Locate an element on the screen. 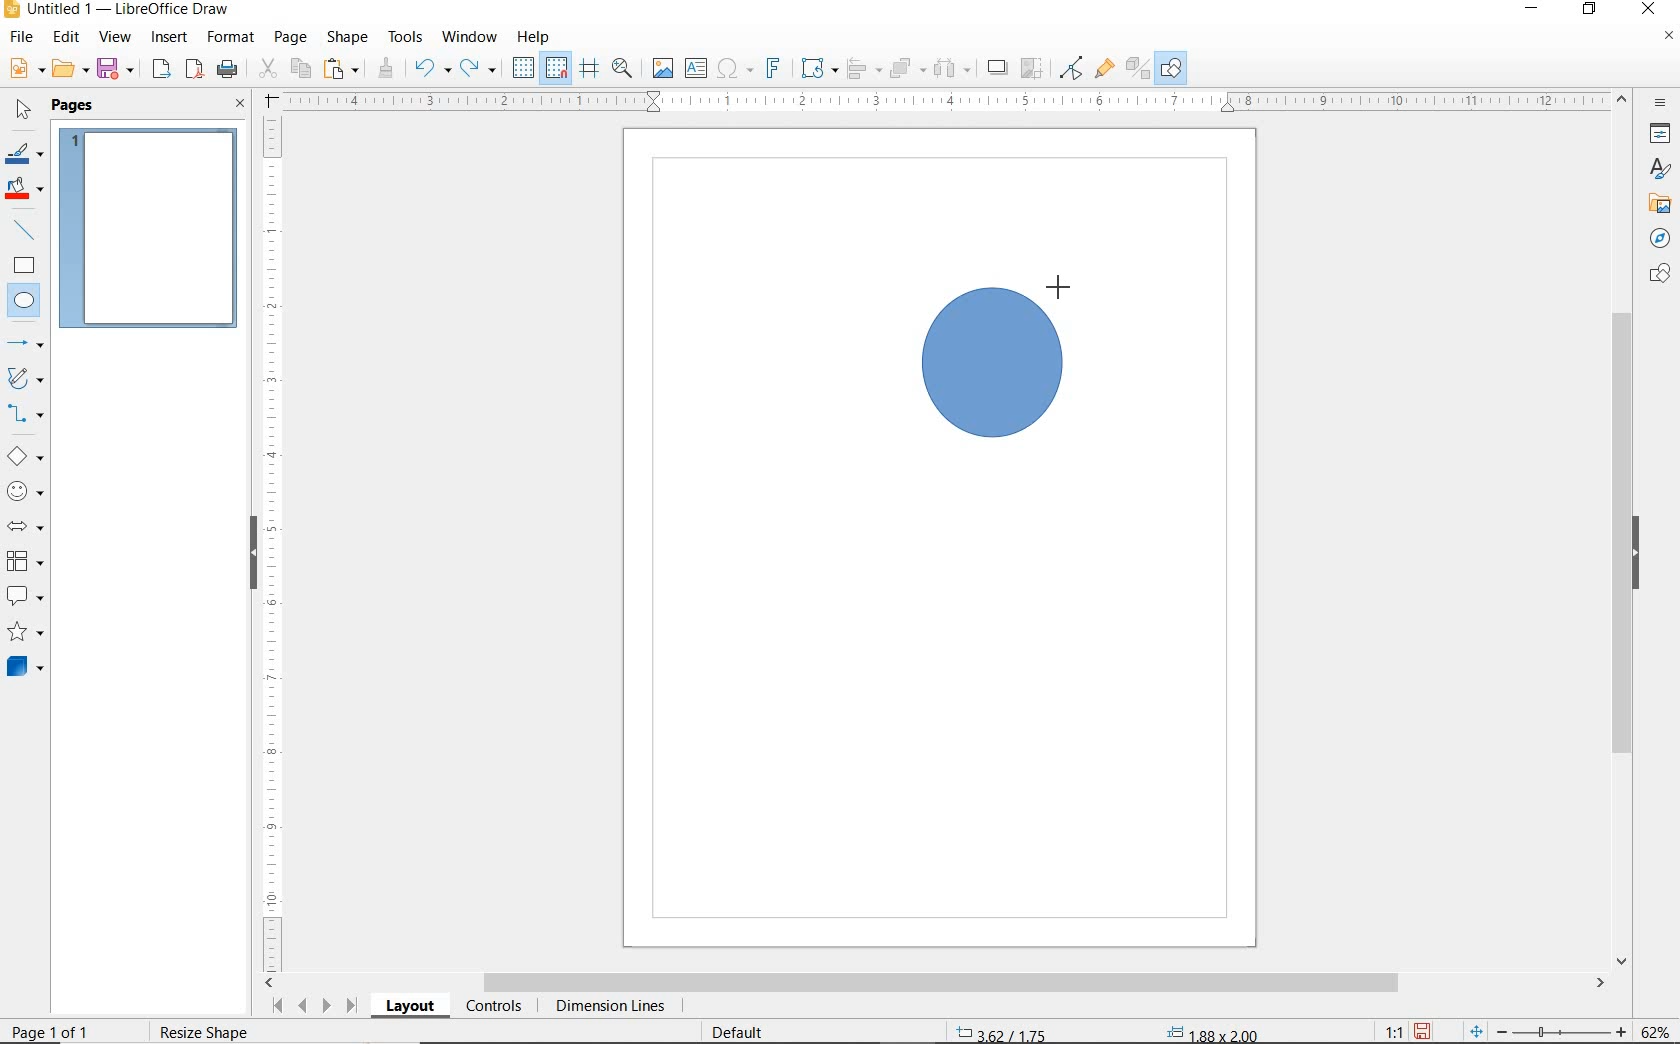 This screenshot has height=1044, width=1680. INSERT TEXT BOX is located at coordinates (697, 69).